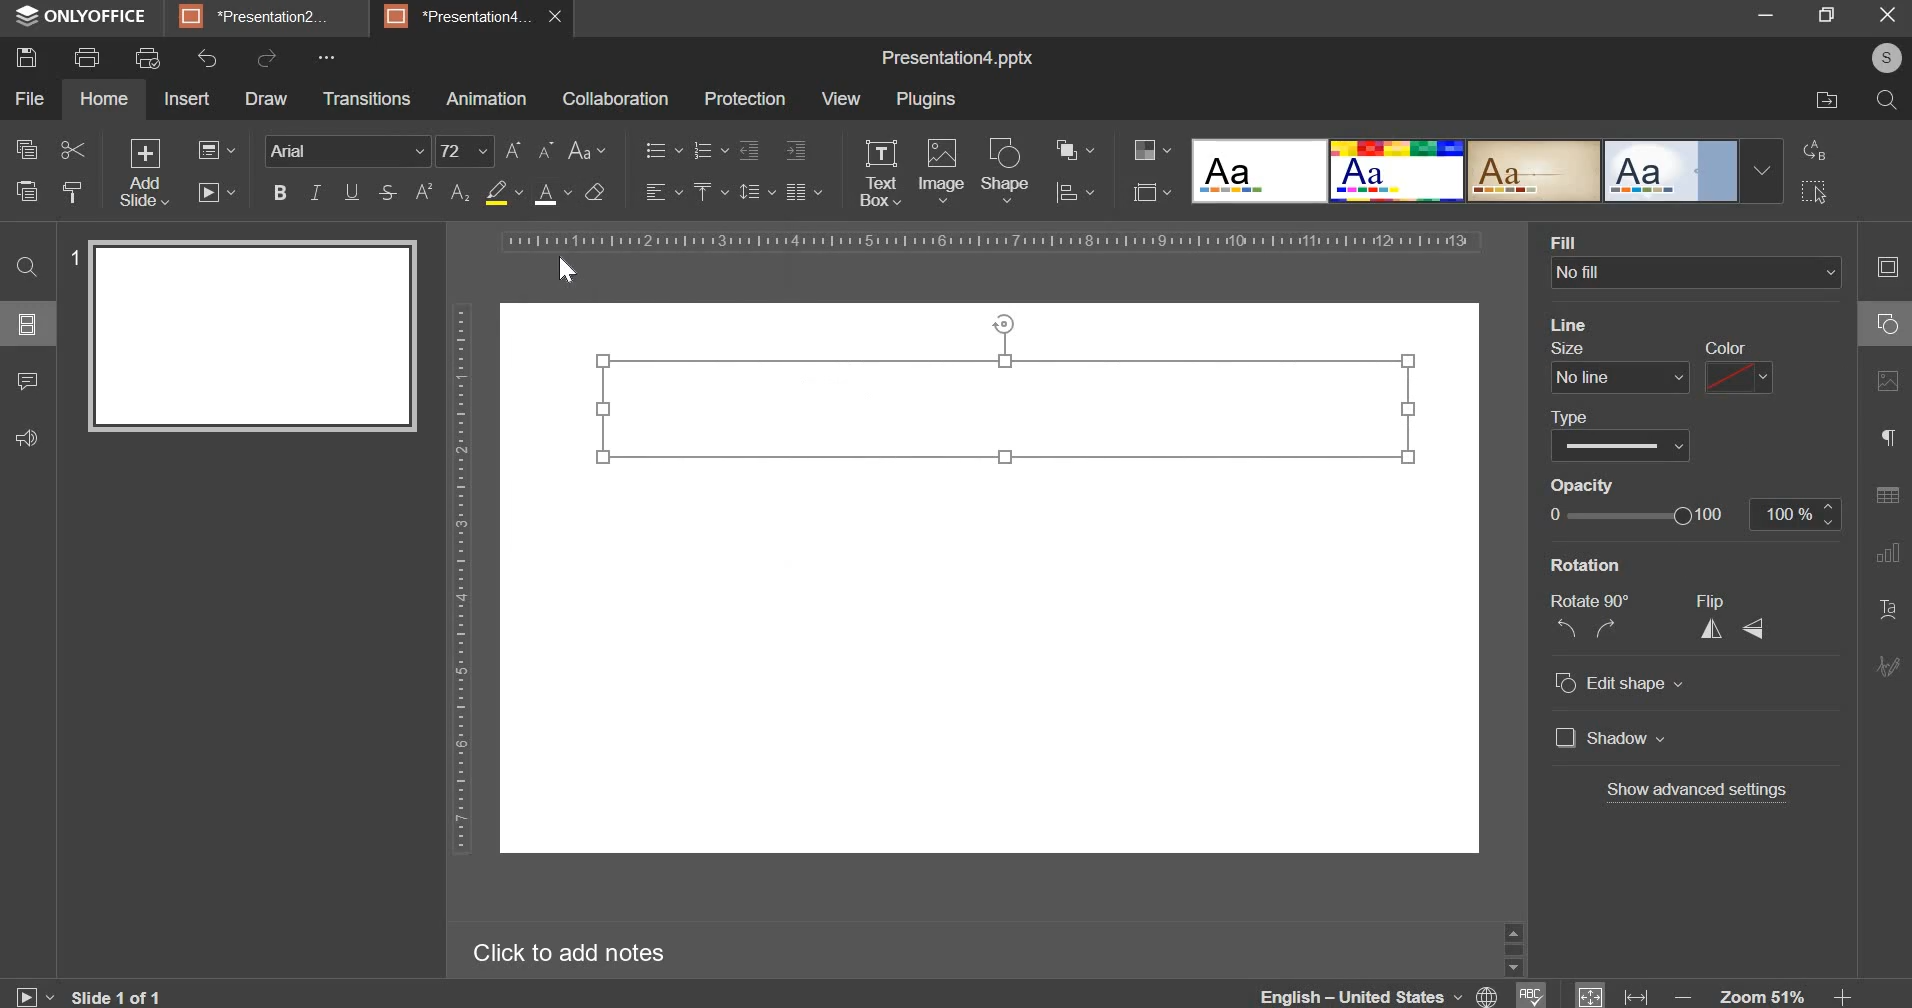 The image size is (1912, 1008). Describe the element at coordinates (1487, 171) in the screenshot. I see `design` at that location.